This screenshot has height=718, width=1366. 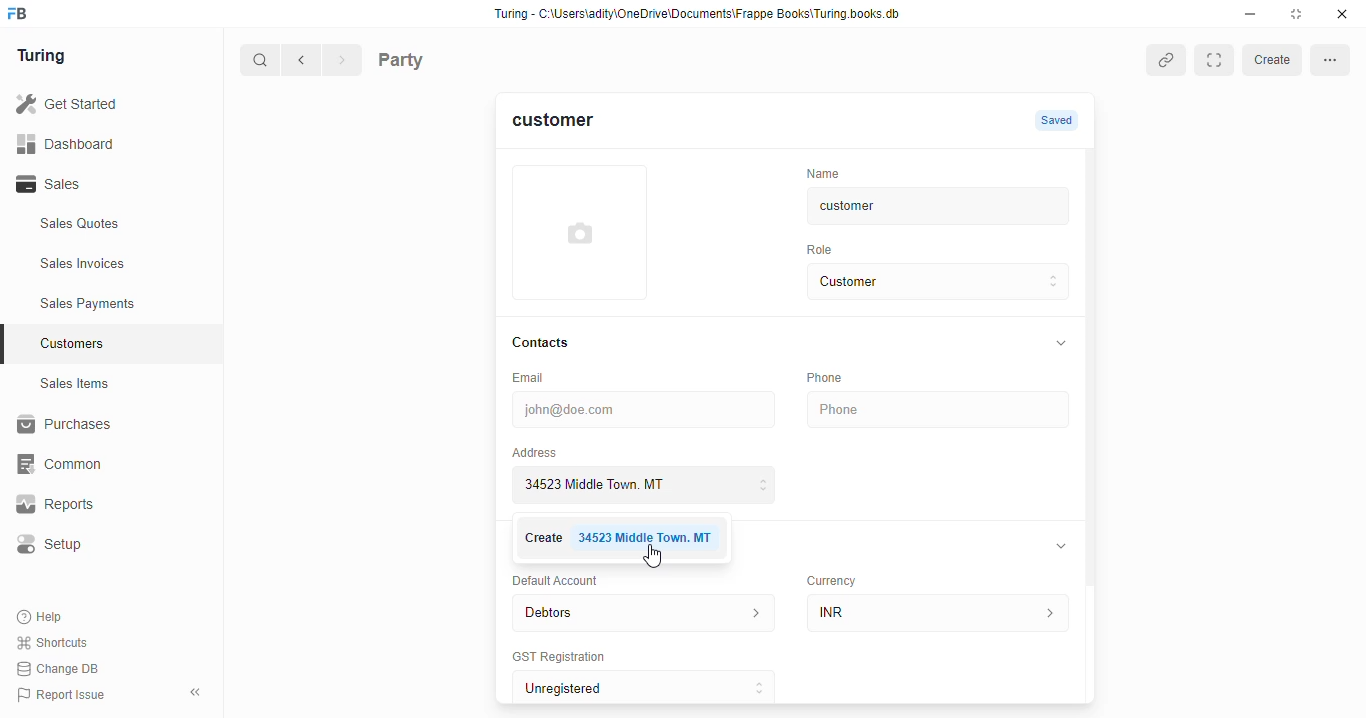 What do you see at coordinates (442, 58) in the screenshot?
I see `Party` at bounding box center [442, 58].